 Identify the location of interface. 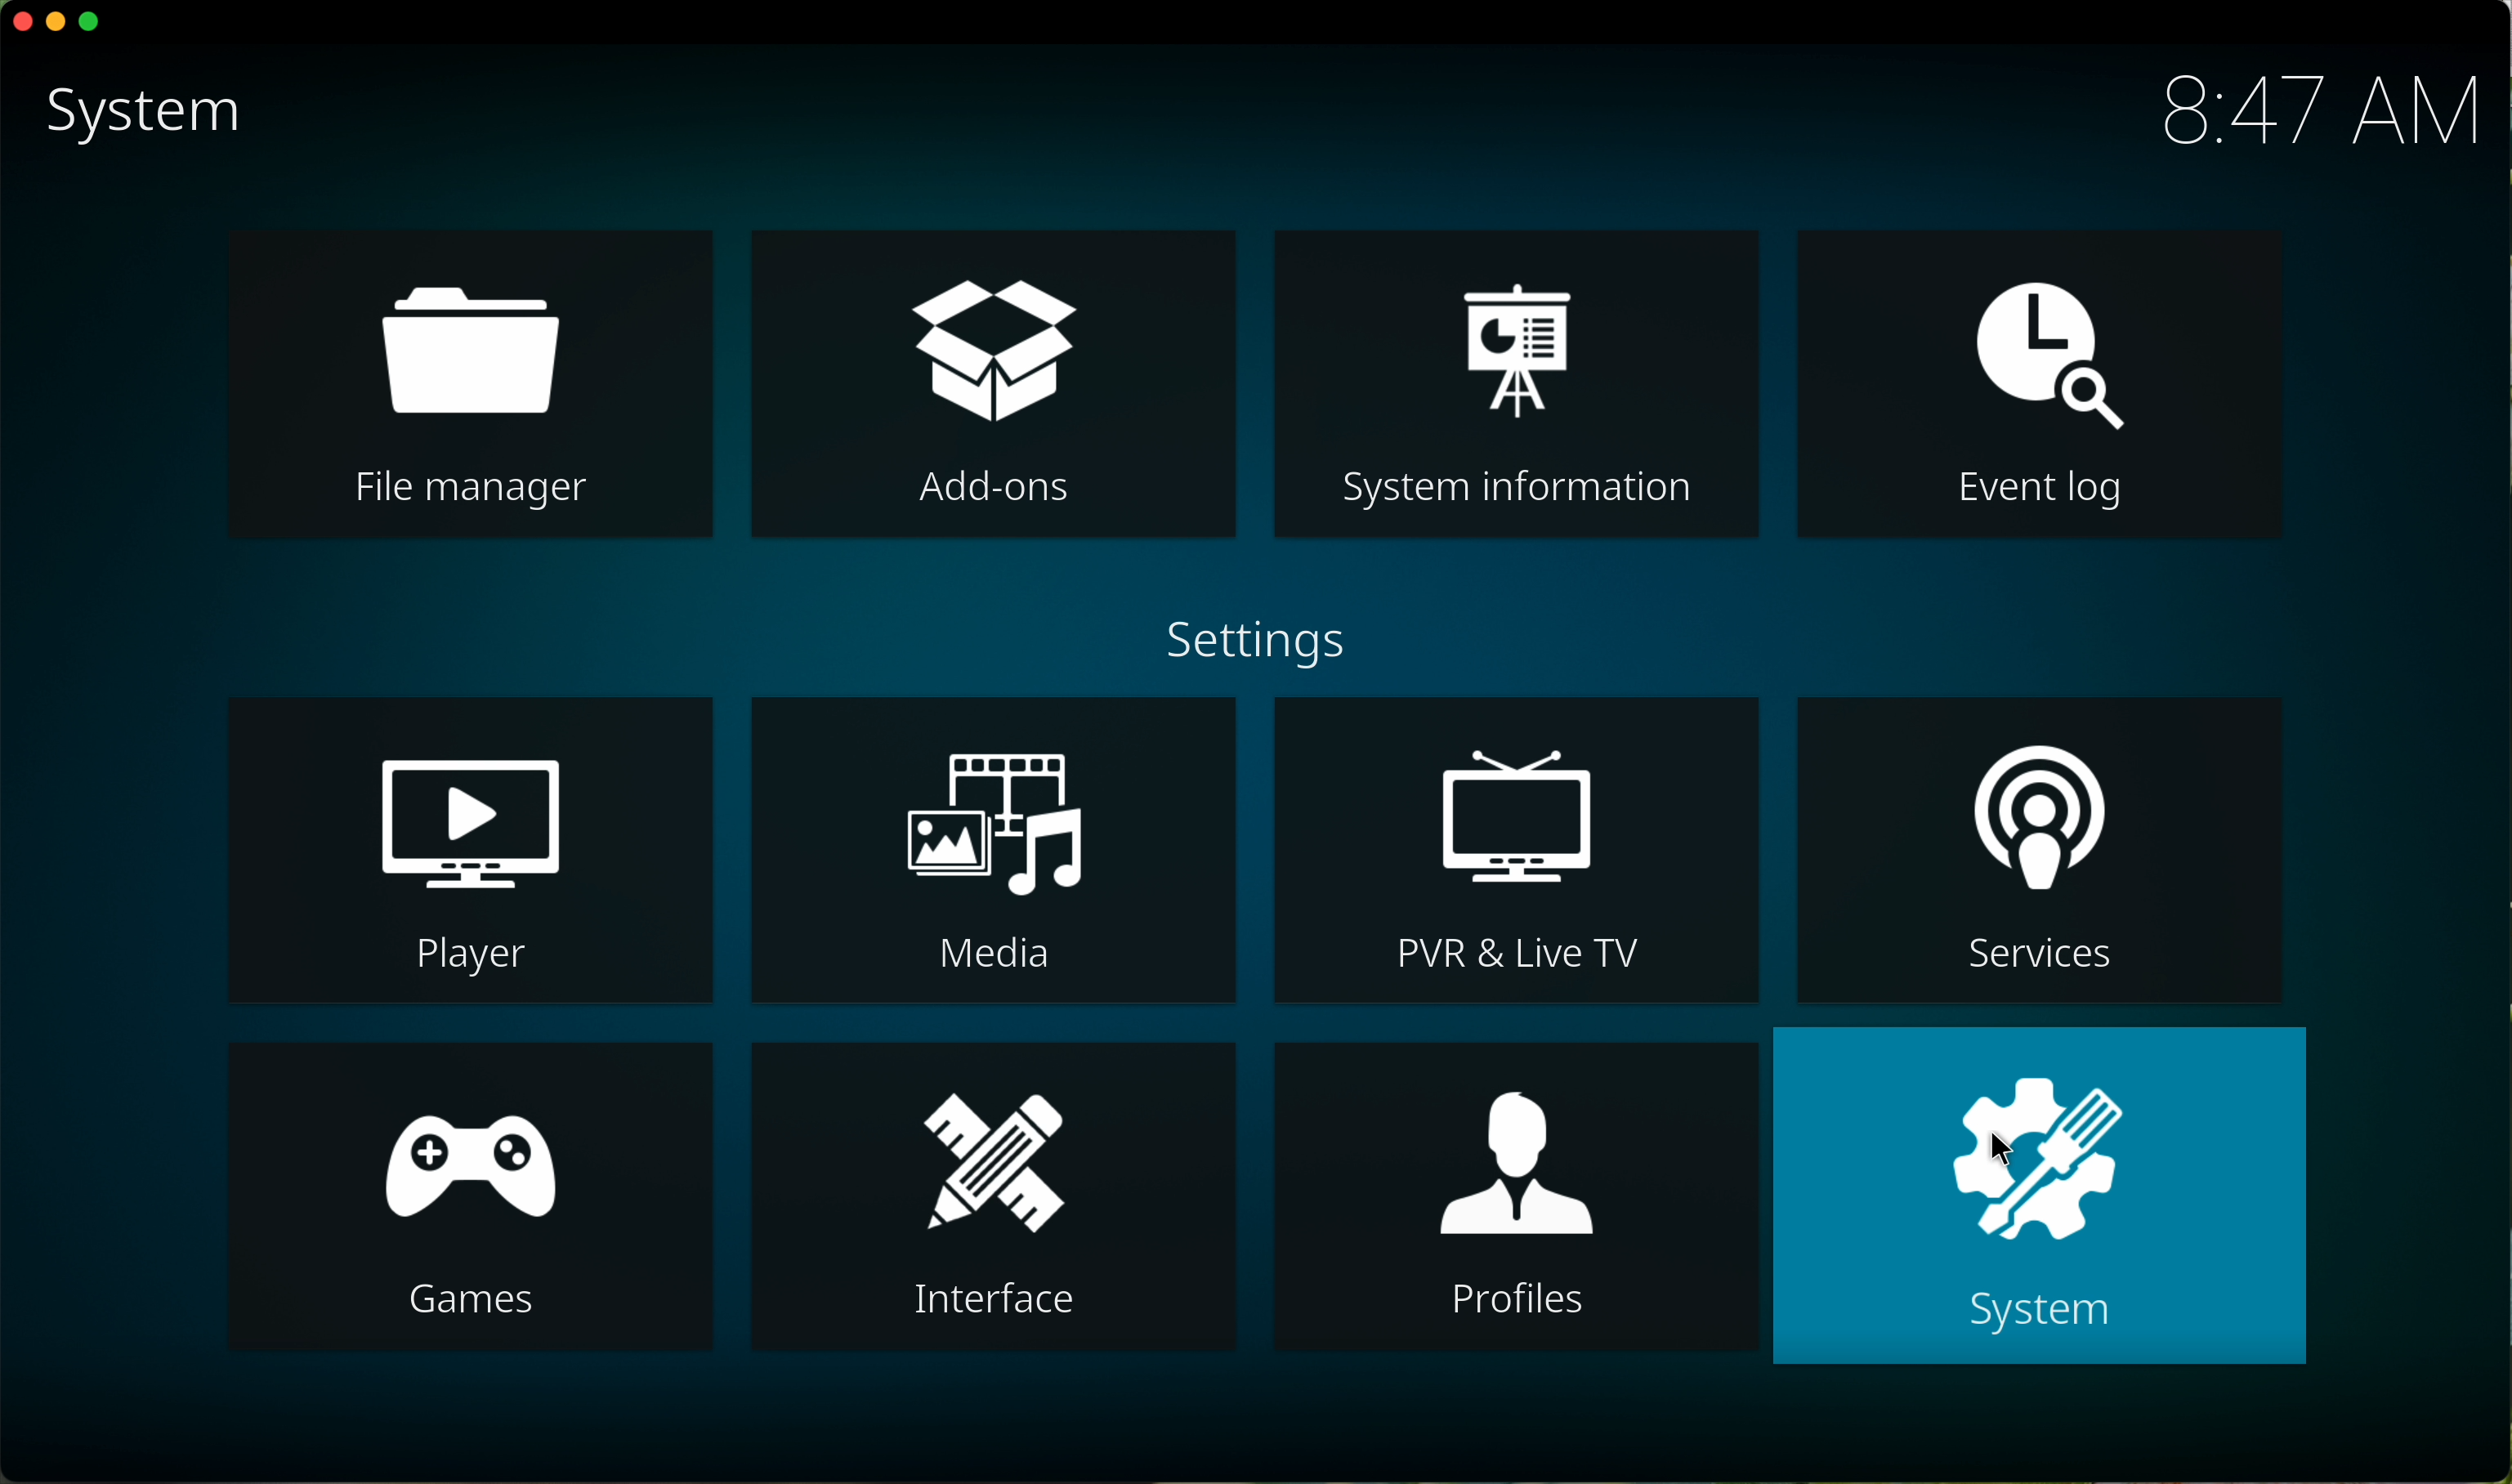
(998, 1195).